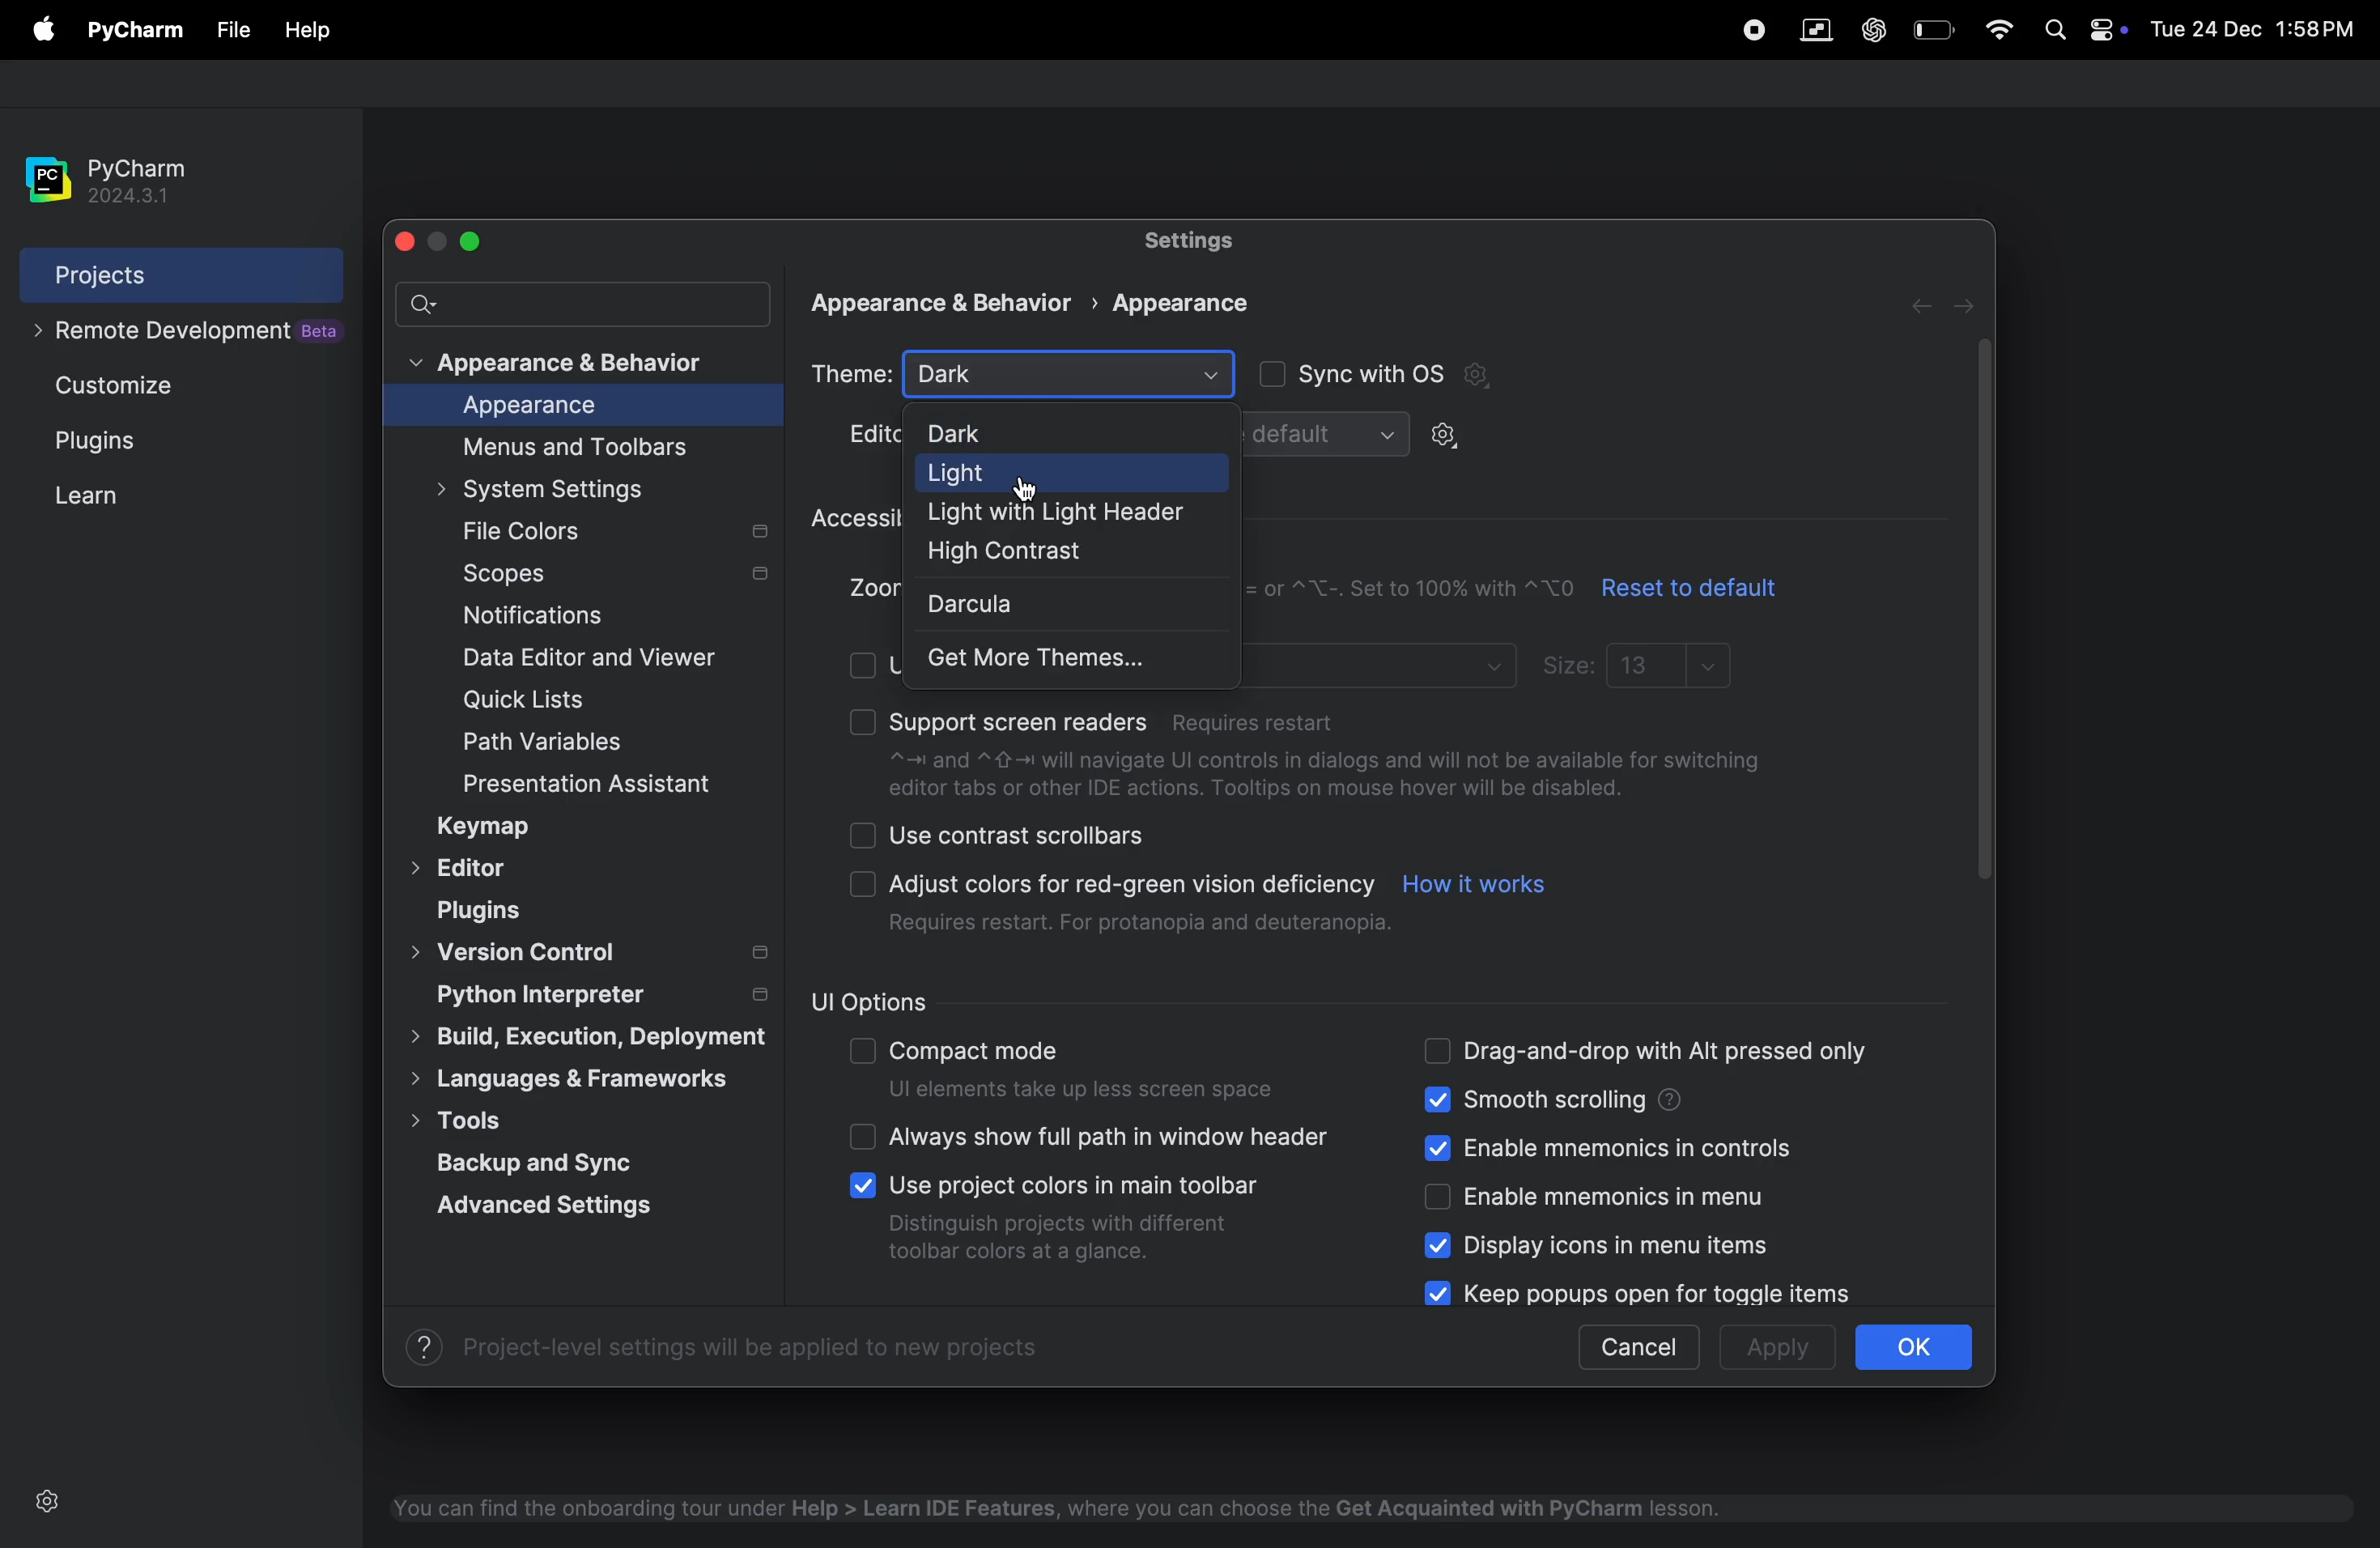 Image resolution: width=2380 pixels, height=1548 pixels. Describe the element at coordinates (1637, 1194) in the screenshot. I see `enable mnemonics menu` at that location.